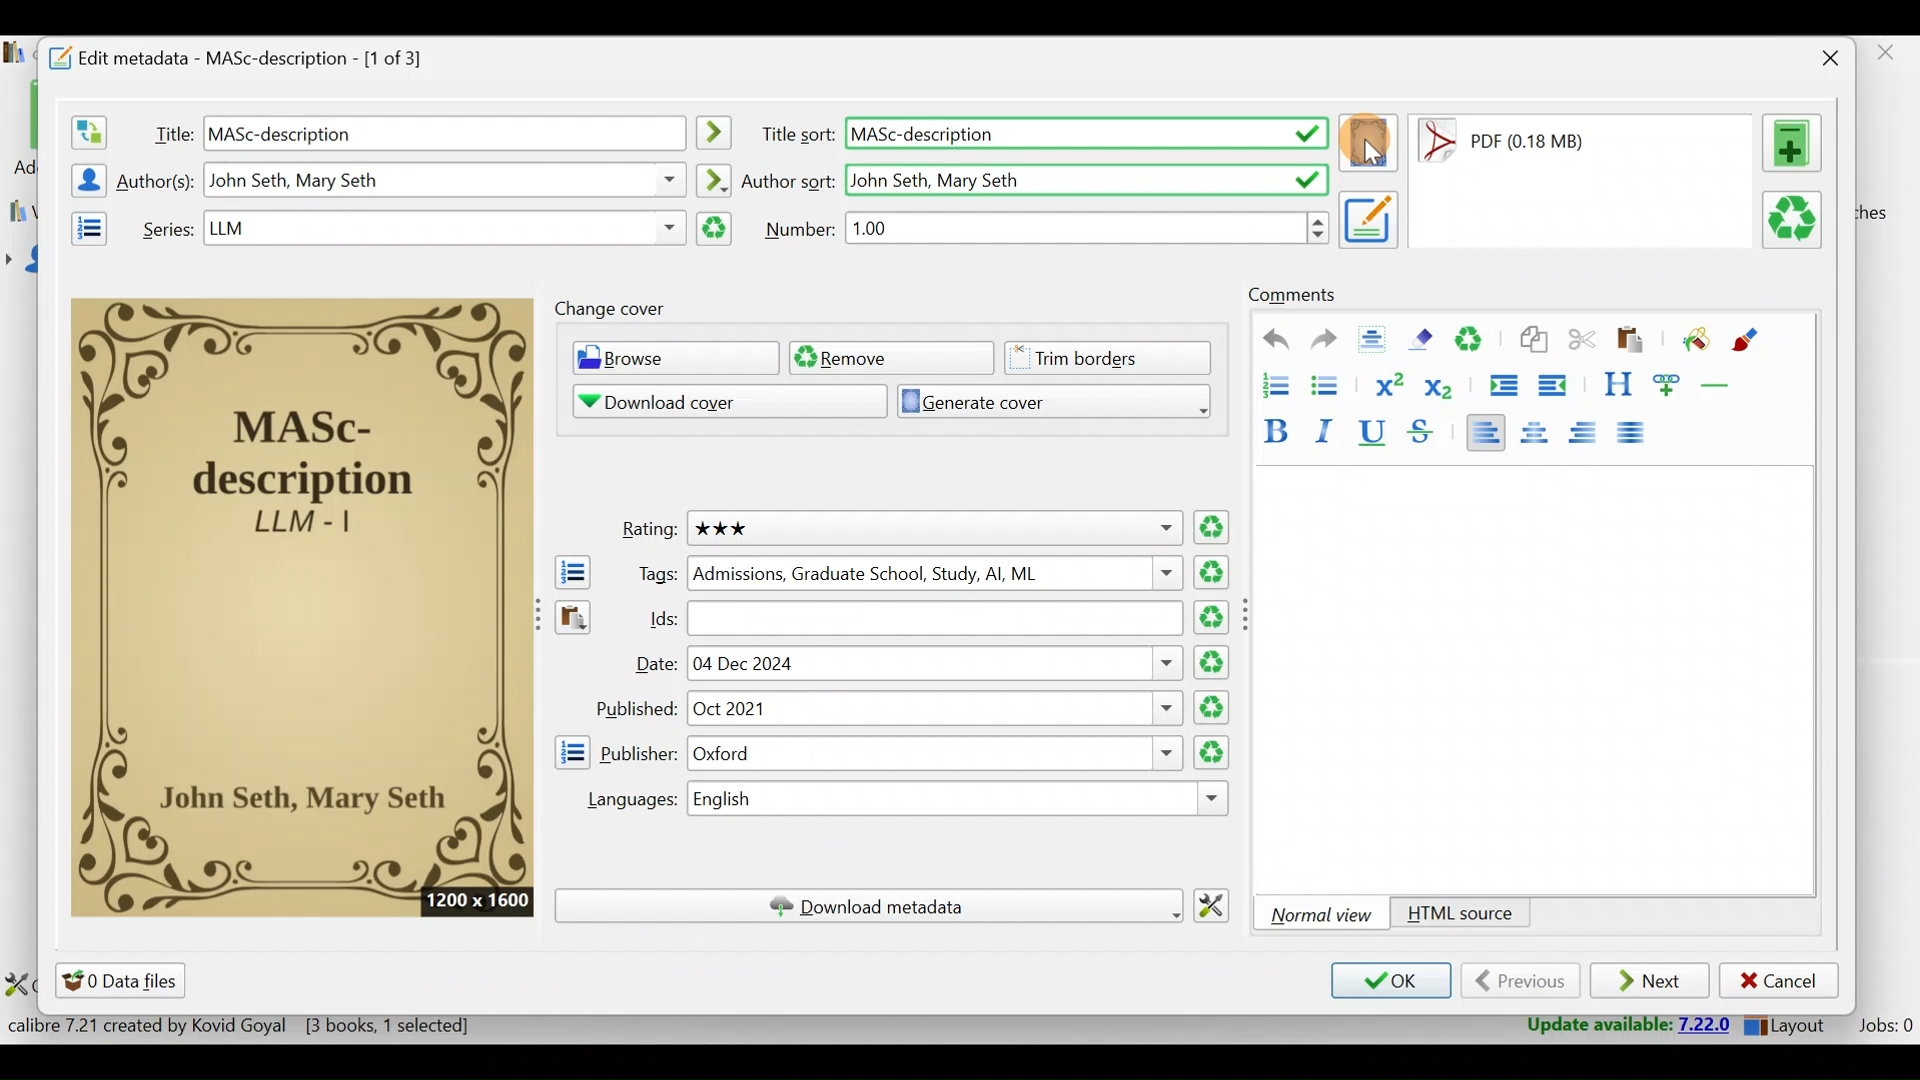 The image size is (1920, 1080). Describe the element at coordinates (1671, 384) in the screenshot. I see `Insert link or image` at that location.